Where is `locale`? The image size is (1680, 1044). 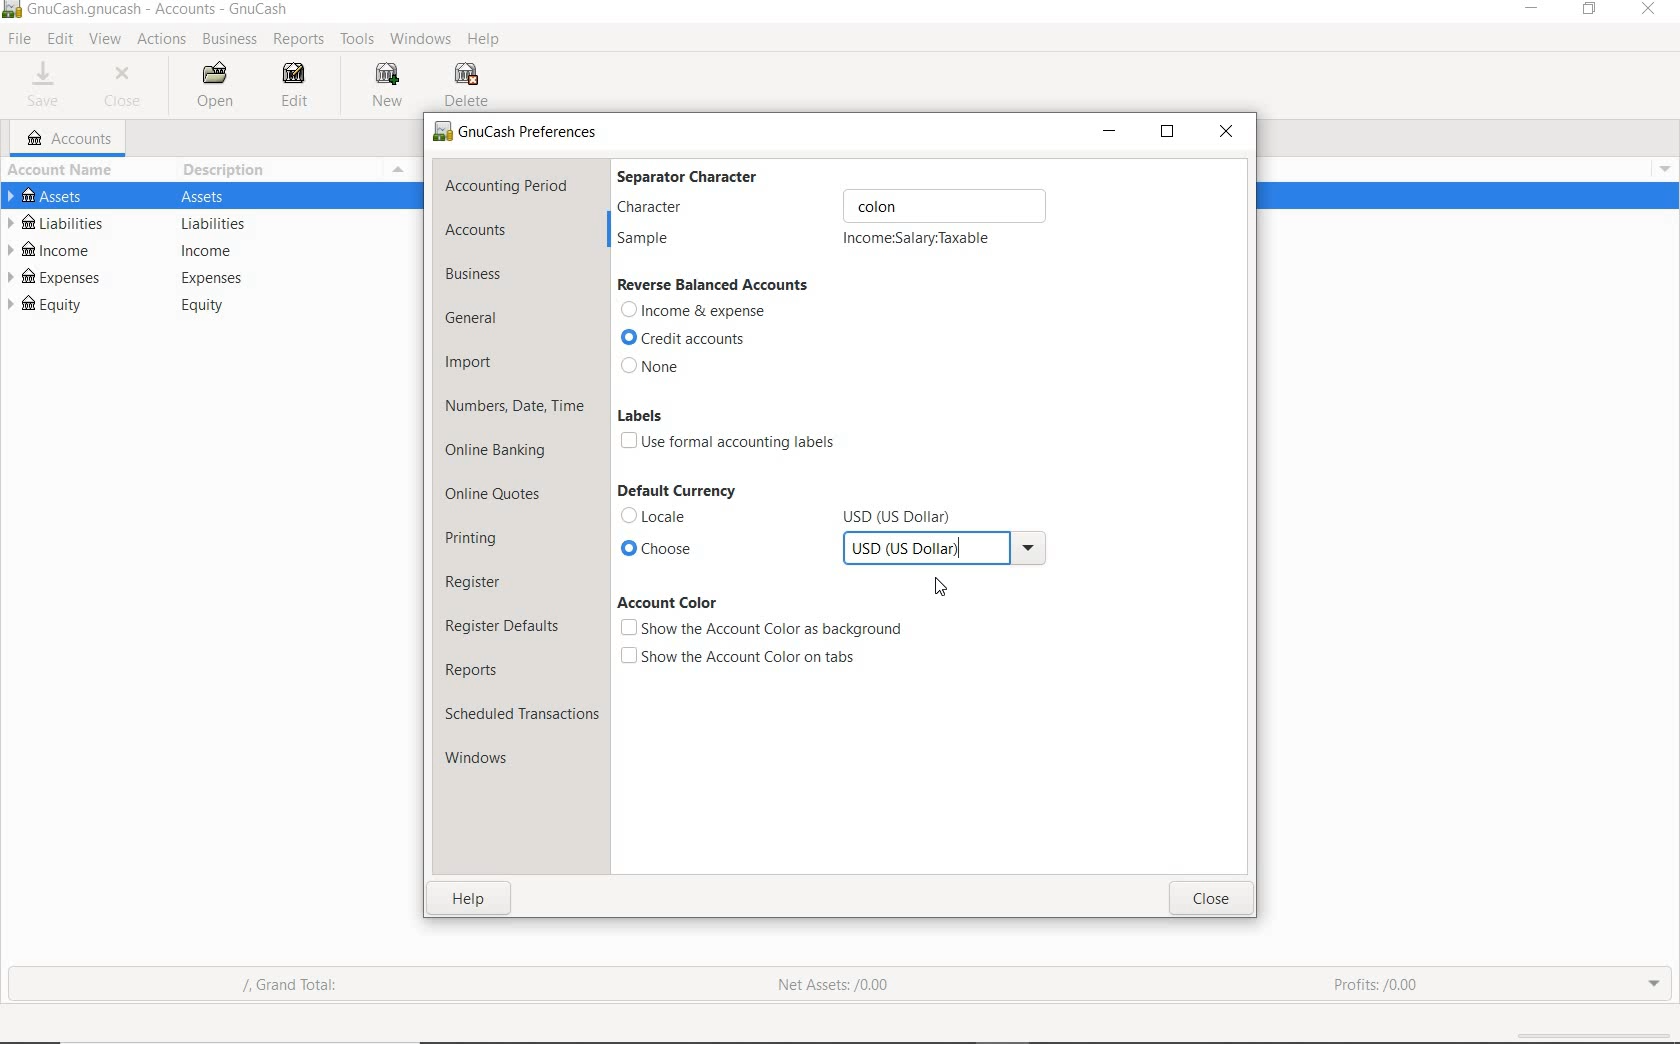
locale is located at coordinates (703, 518).